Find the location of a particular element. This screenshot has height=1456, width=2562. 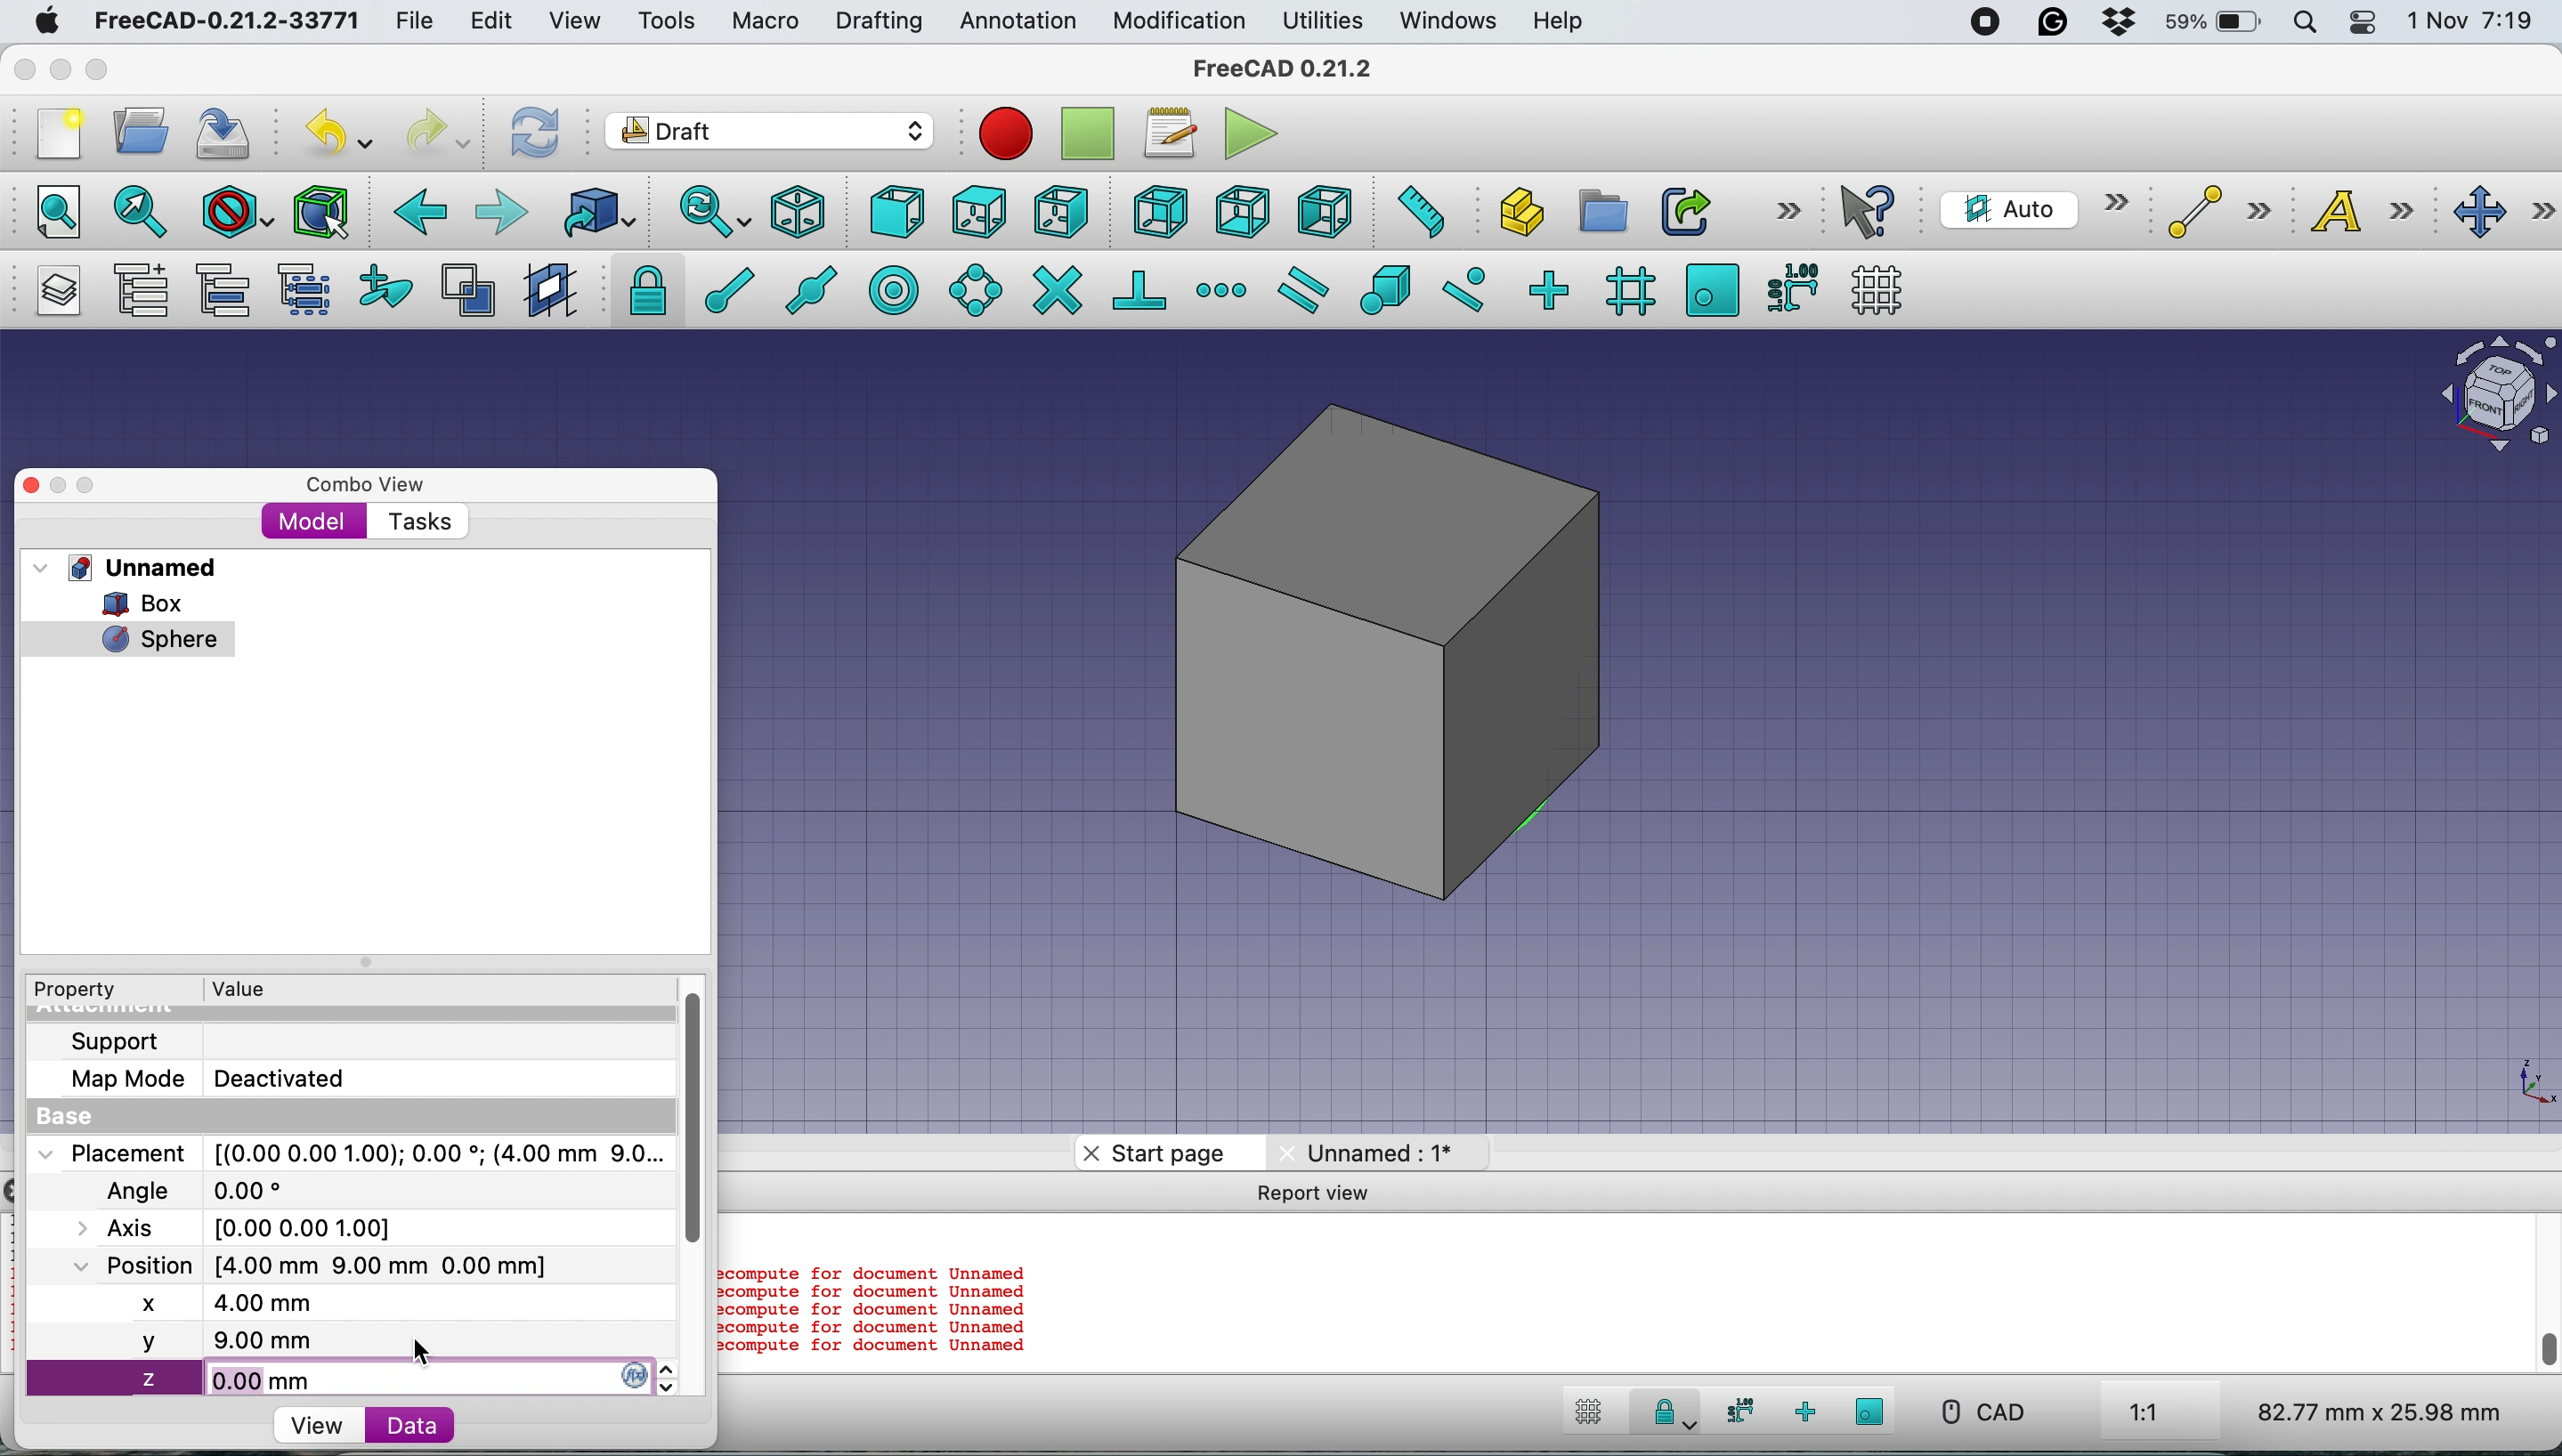

snap grid is located at coordinates (1627, 290).